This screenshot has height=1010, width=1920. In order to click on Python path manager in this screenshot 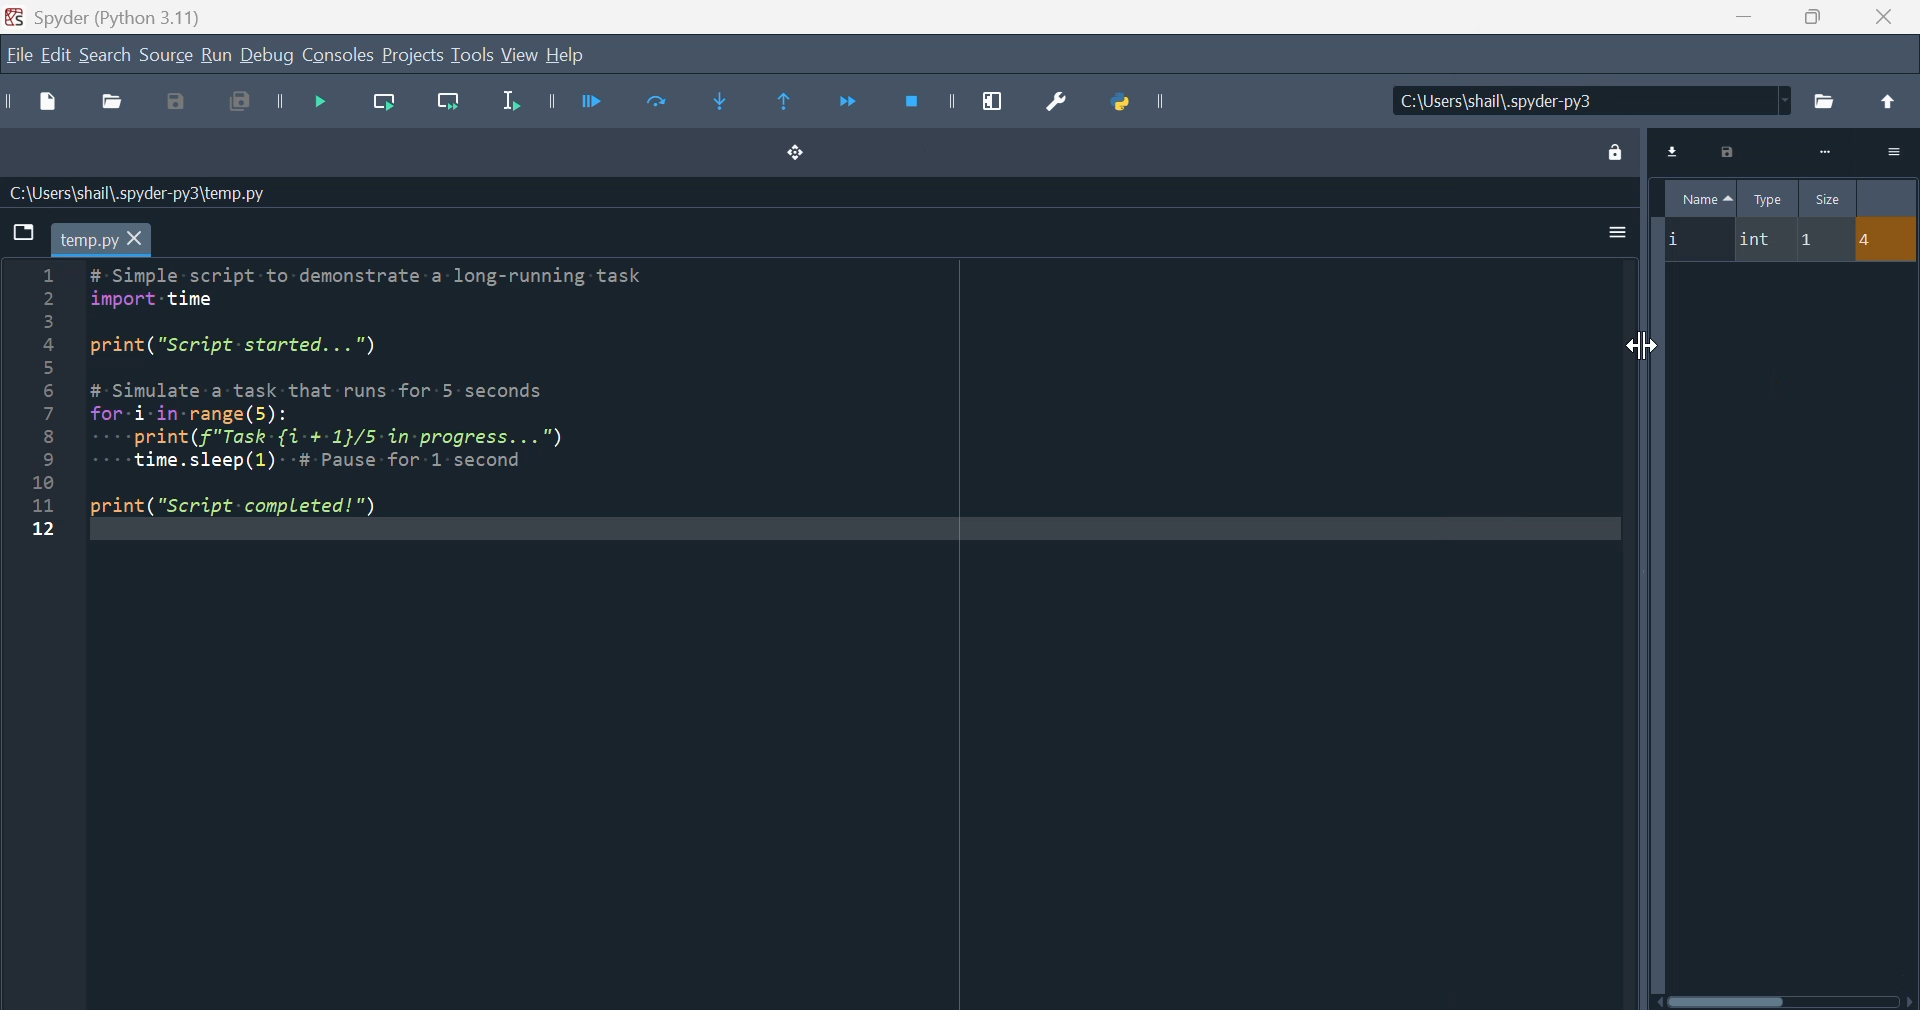, I will do `click(1140, 100)`.